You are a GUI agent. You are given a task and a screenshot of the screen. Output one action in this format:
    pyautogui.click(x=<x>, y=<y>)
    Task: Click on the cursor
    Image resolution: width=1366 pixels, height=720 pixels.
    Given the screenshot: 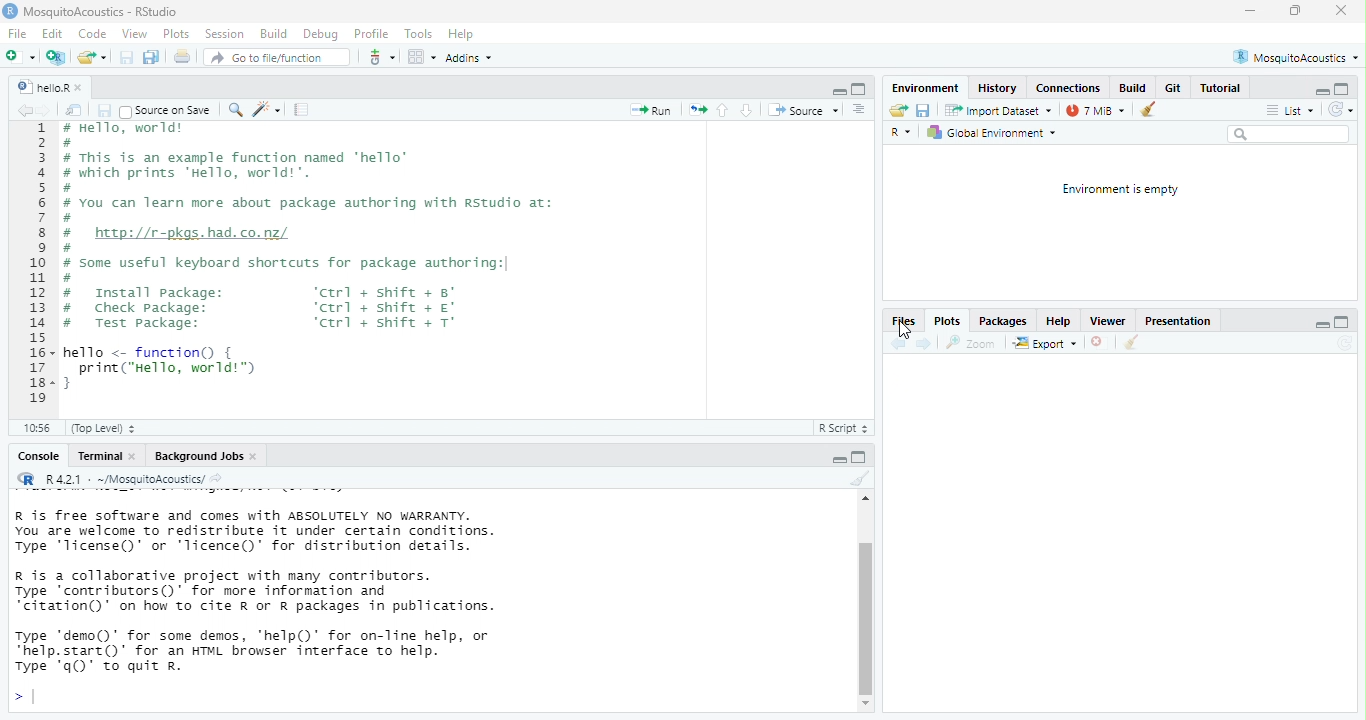 What is the action you would take?
    pyautogui.click(x=904, y=331)
    